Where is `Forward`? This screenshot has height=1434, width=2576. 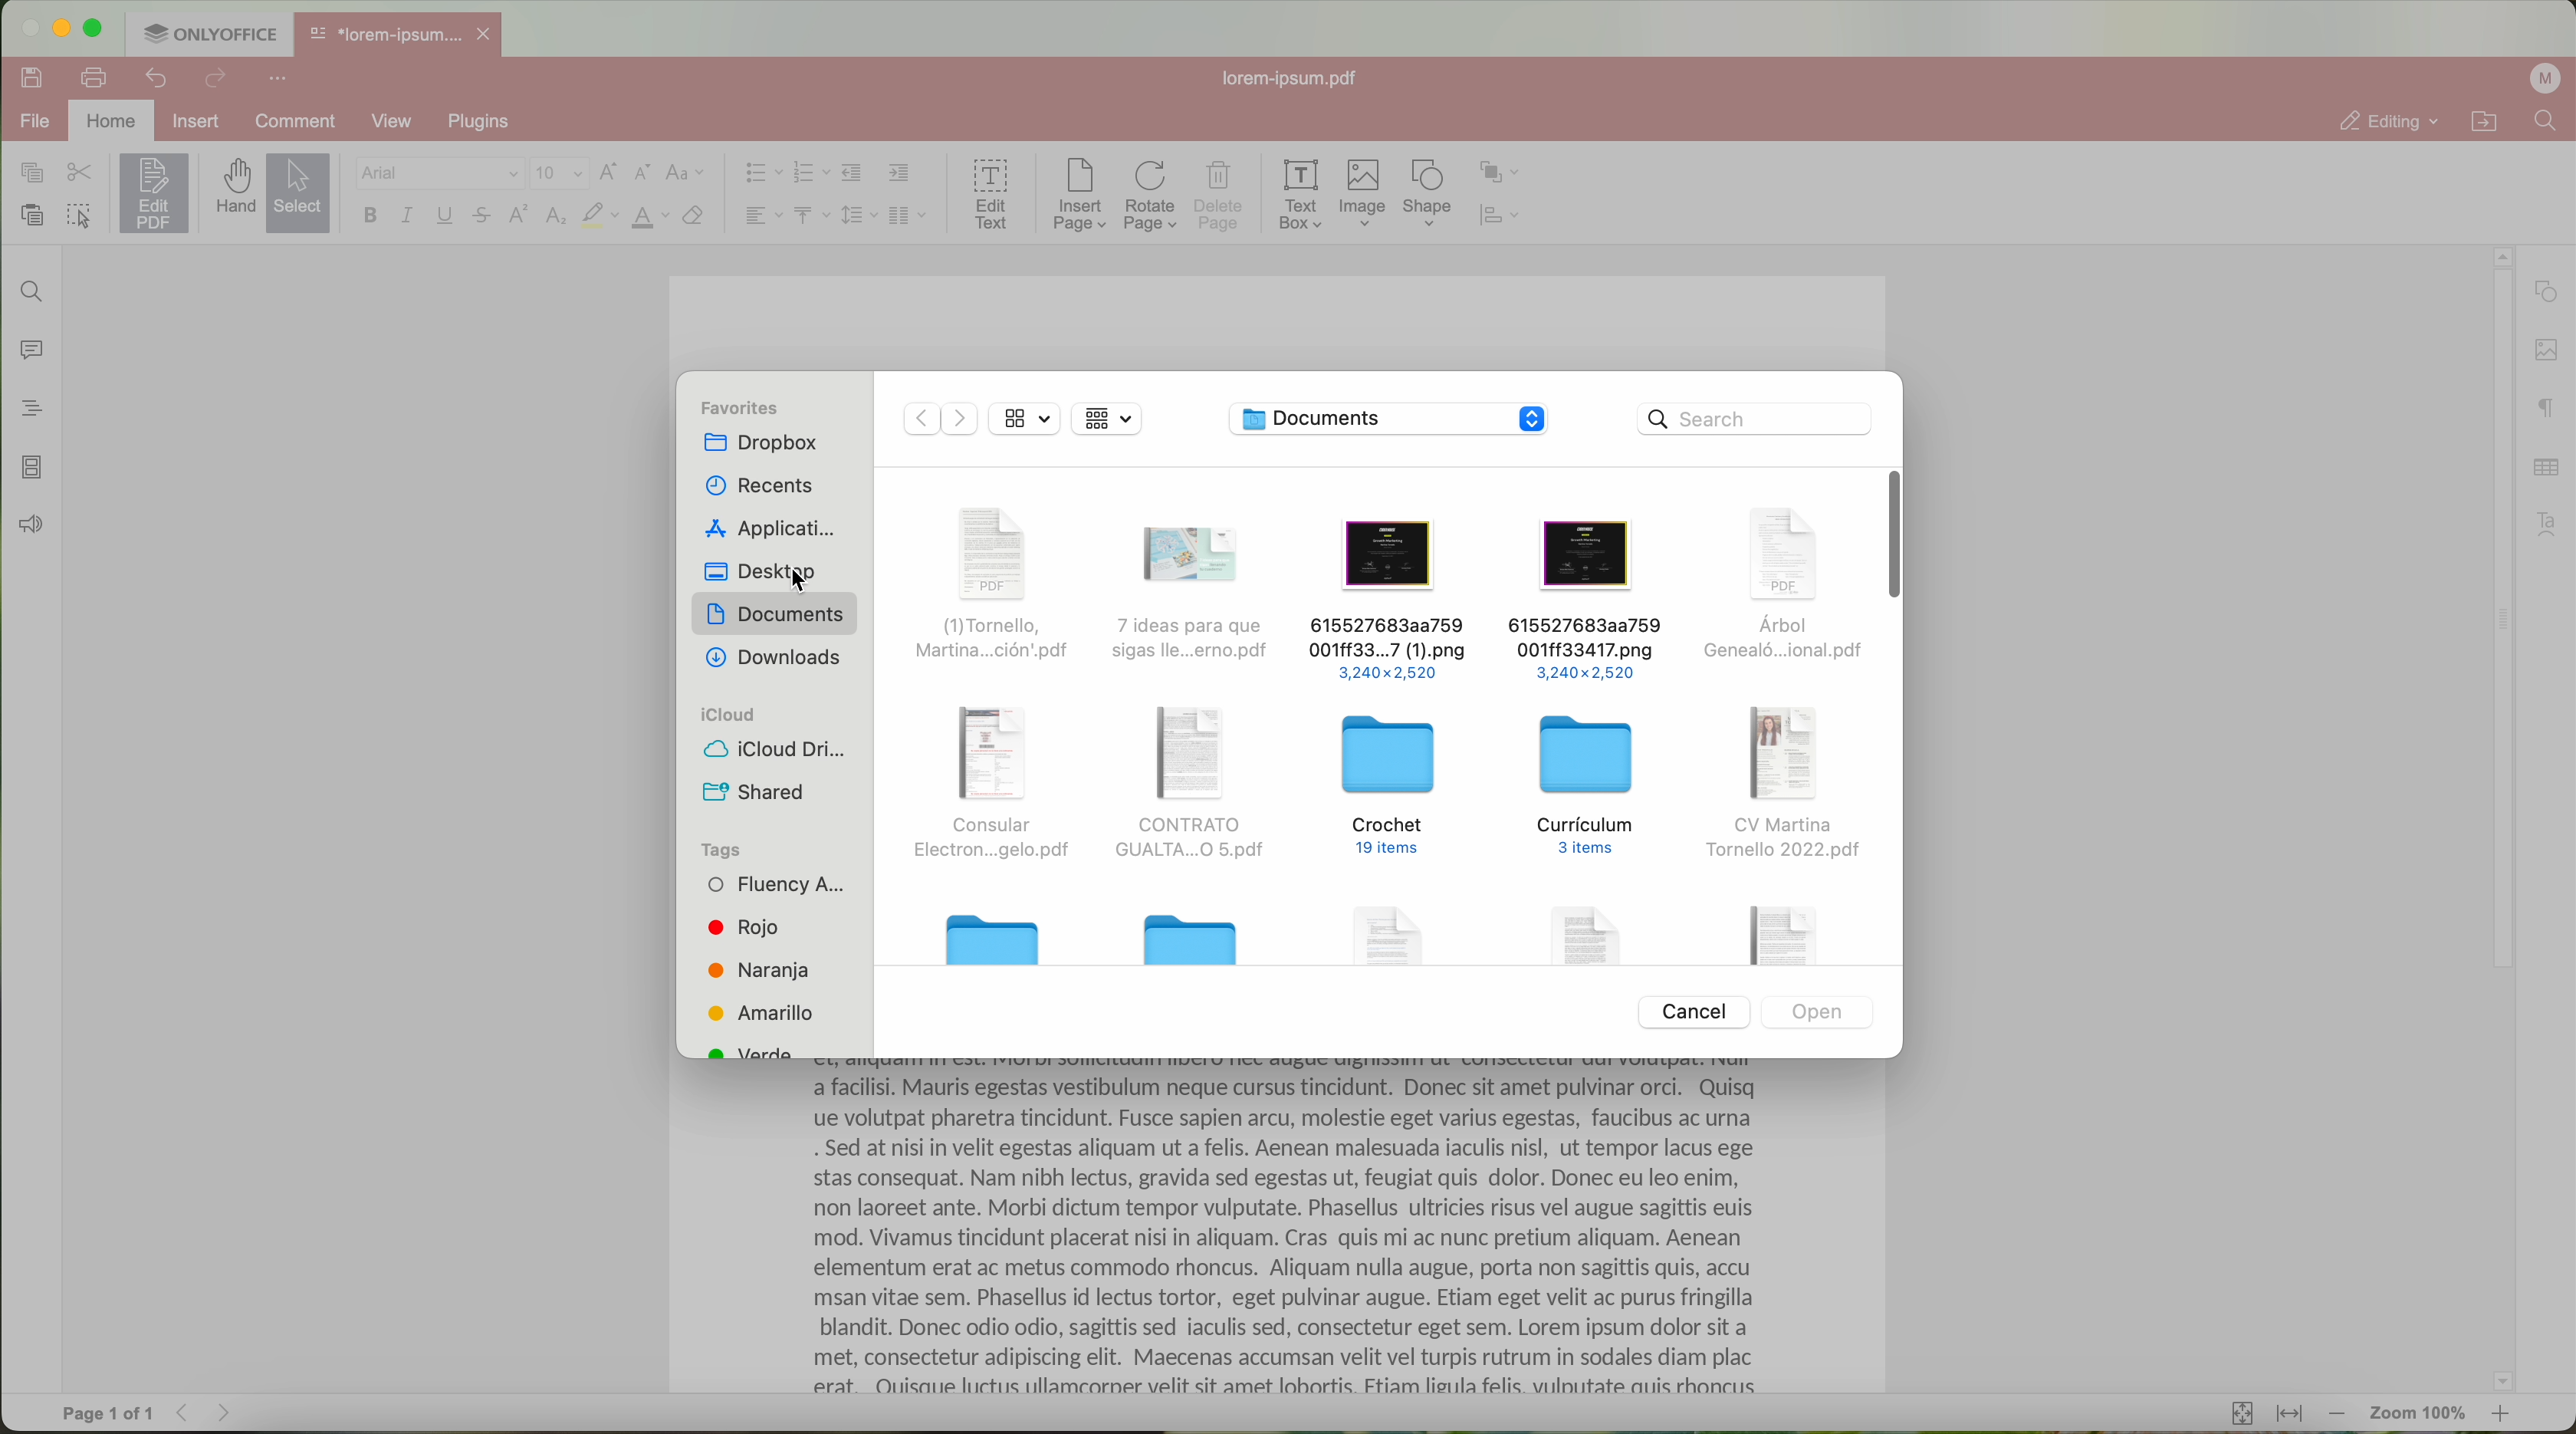 Forward is located at coordinates (231, 1412).